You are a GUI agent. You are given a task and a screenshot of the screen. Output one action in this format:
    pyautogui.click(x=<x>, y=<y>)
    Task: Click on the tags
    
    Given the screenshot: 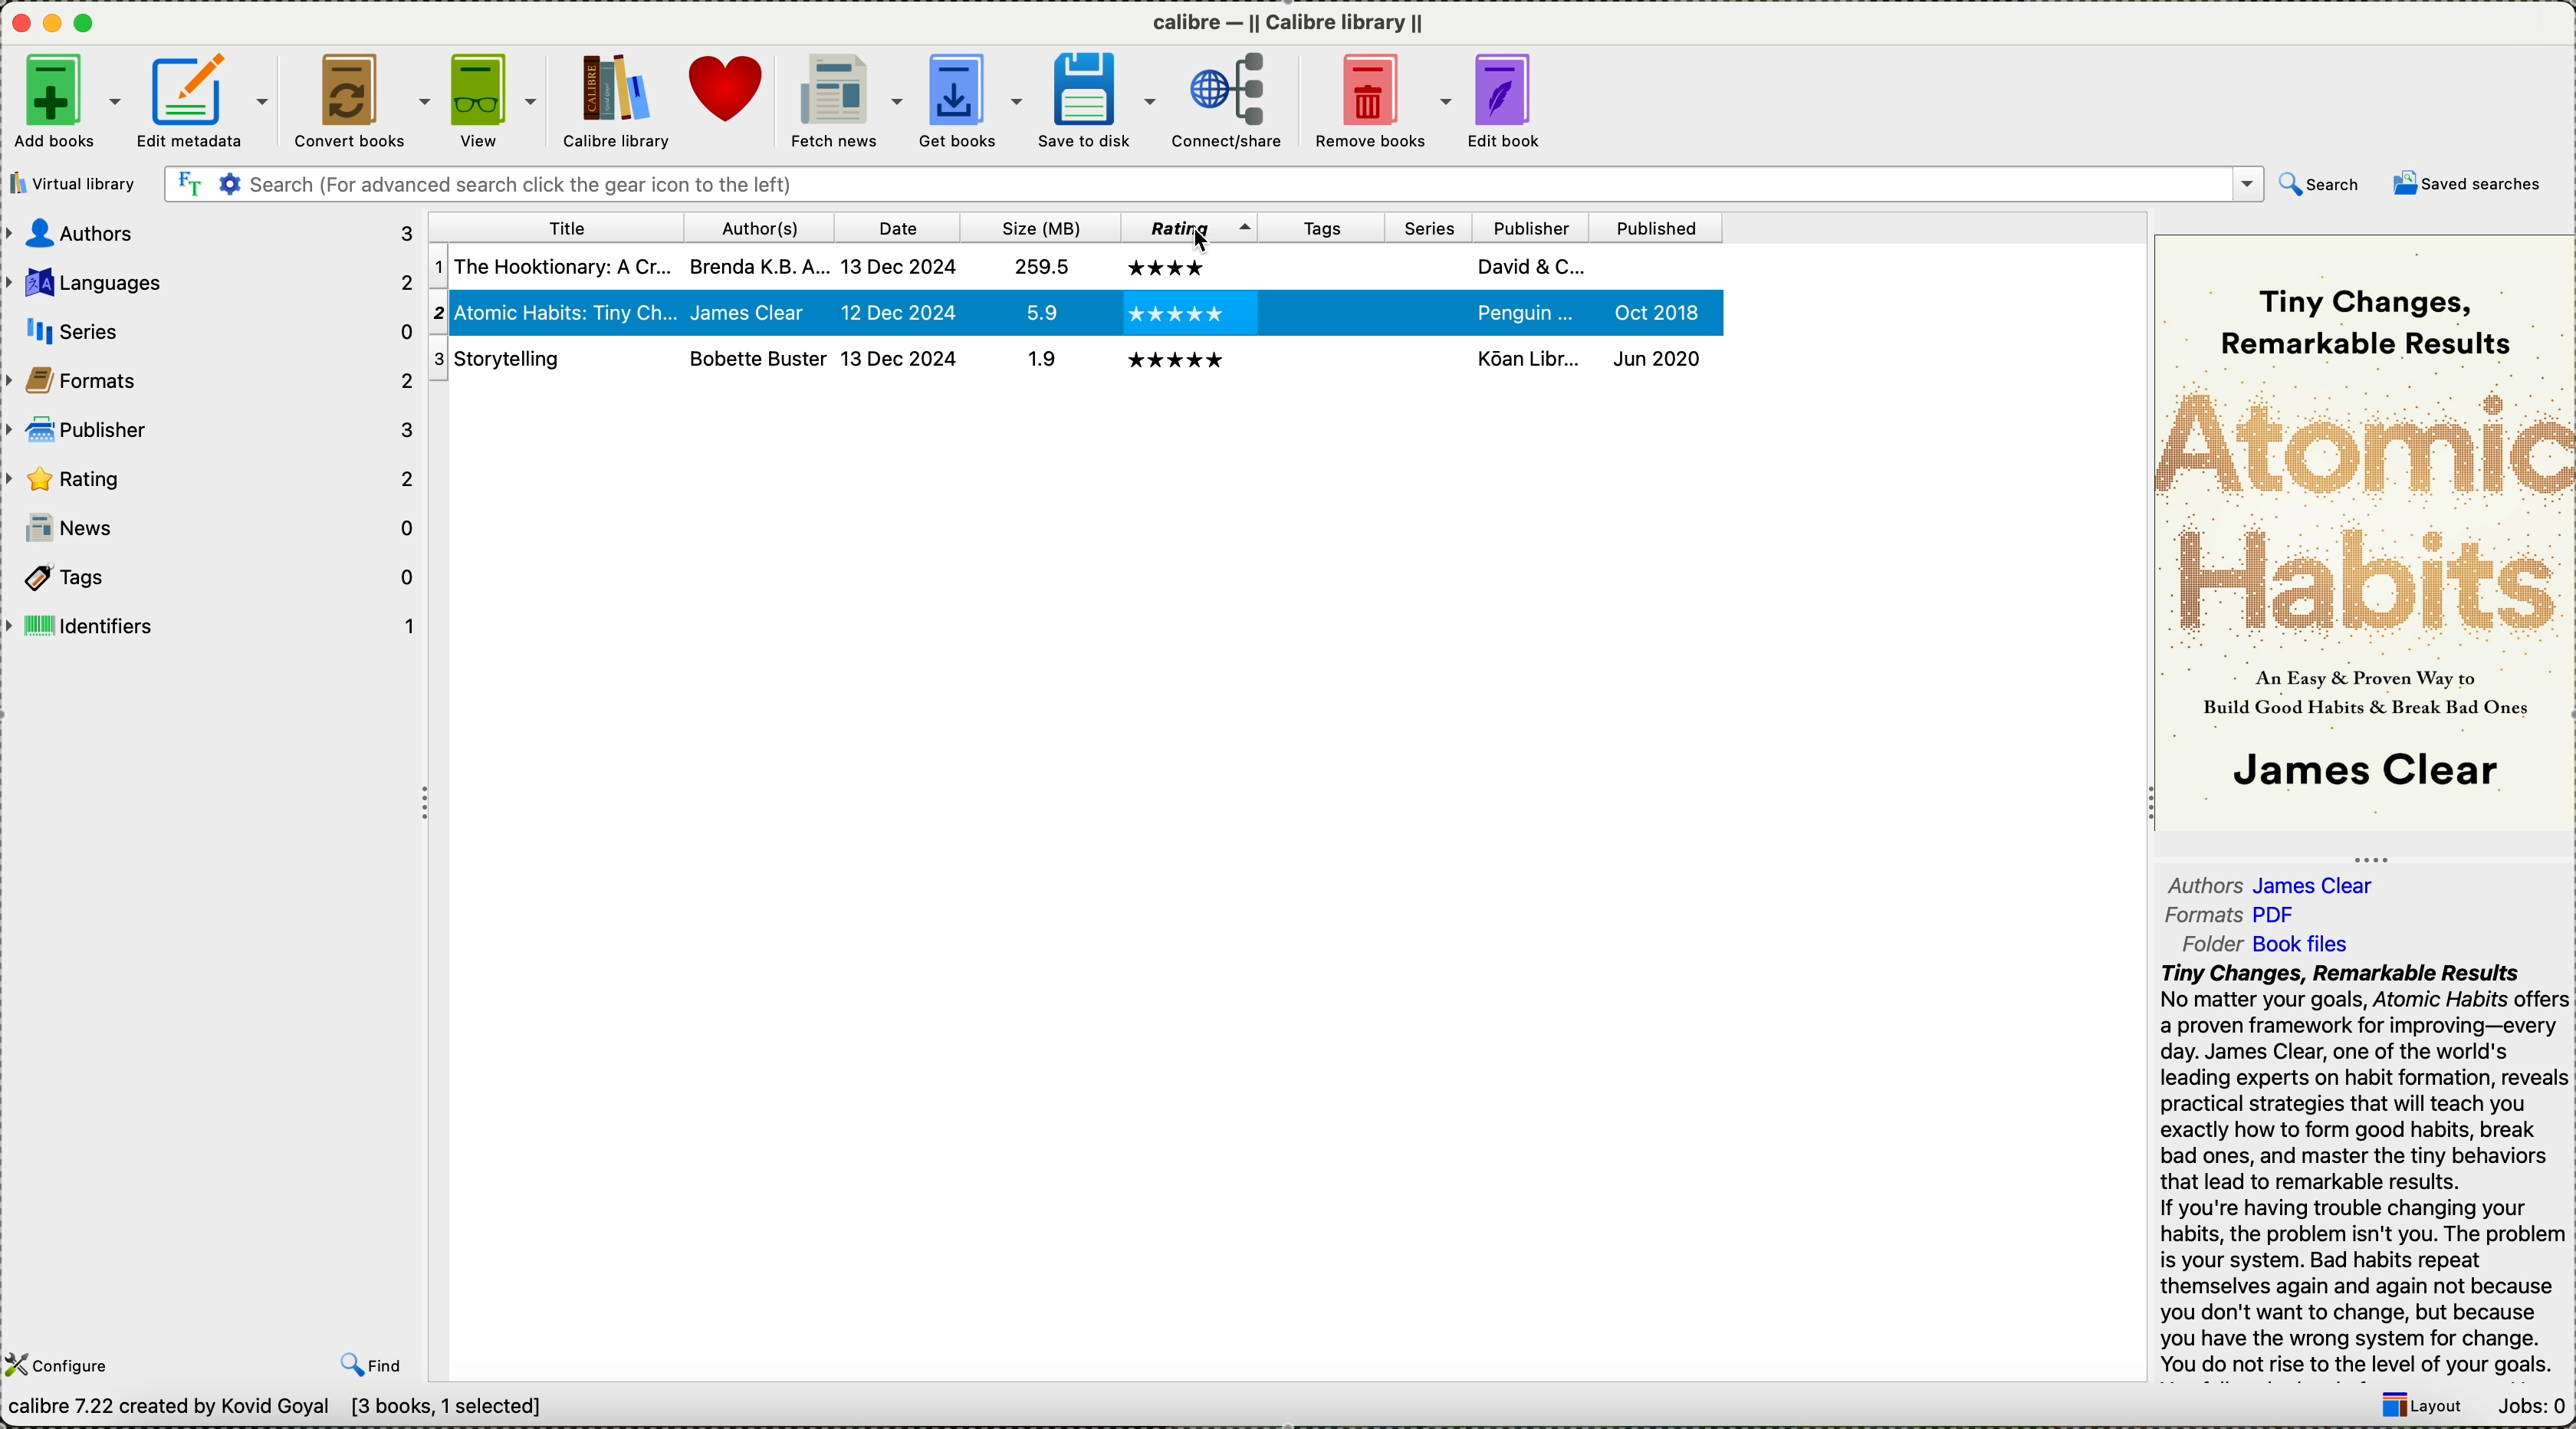 What is the action you would take?
    pyautogui.click(x=1316, y=311)
    